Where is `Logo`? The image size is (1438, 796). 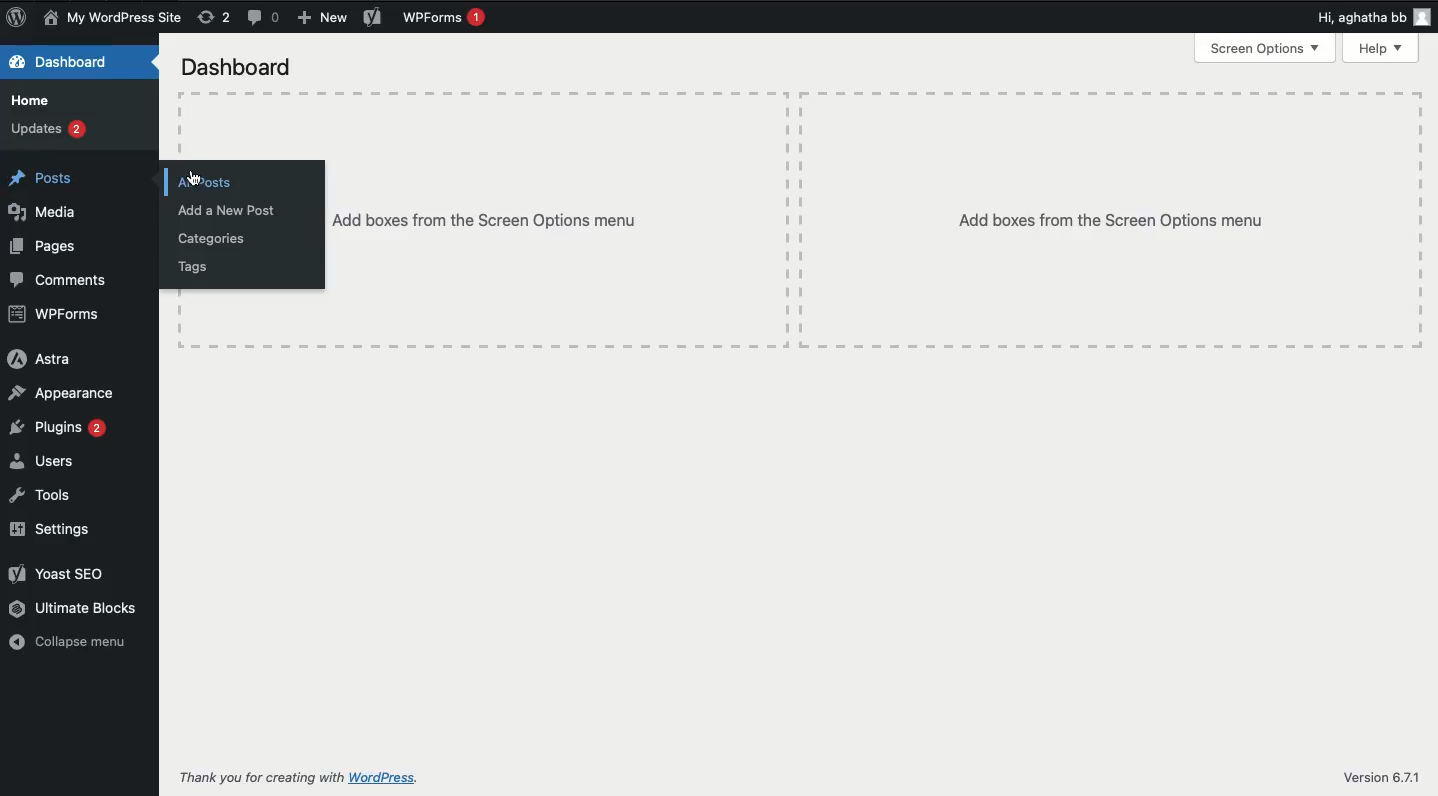 Logo is located at coordinates (16, 17).